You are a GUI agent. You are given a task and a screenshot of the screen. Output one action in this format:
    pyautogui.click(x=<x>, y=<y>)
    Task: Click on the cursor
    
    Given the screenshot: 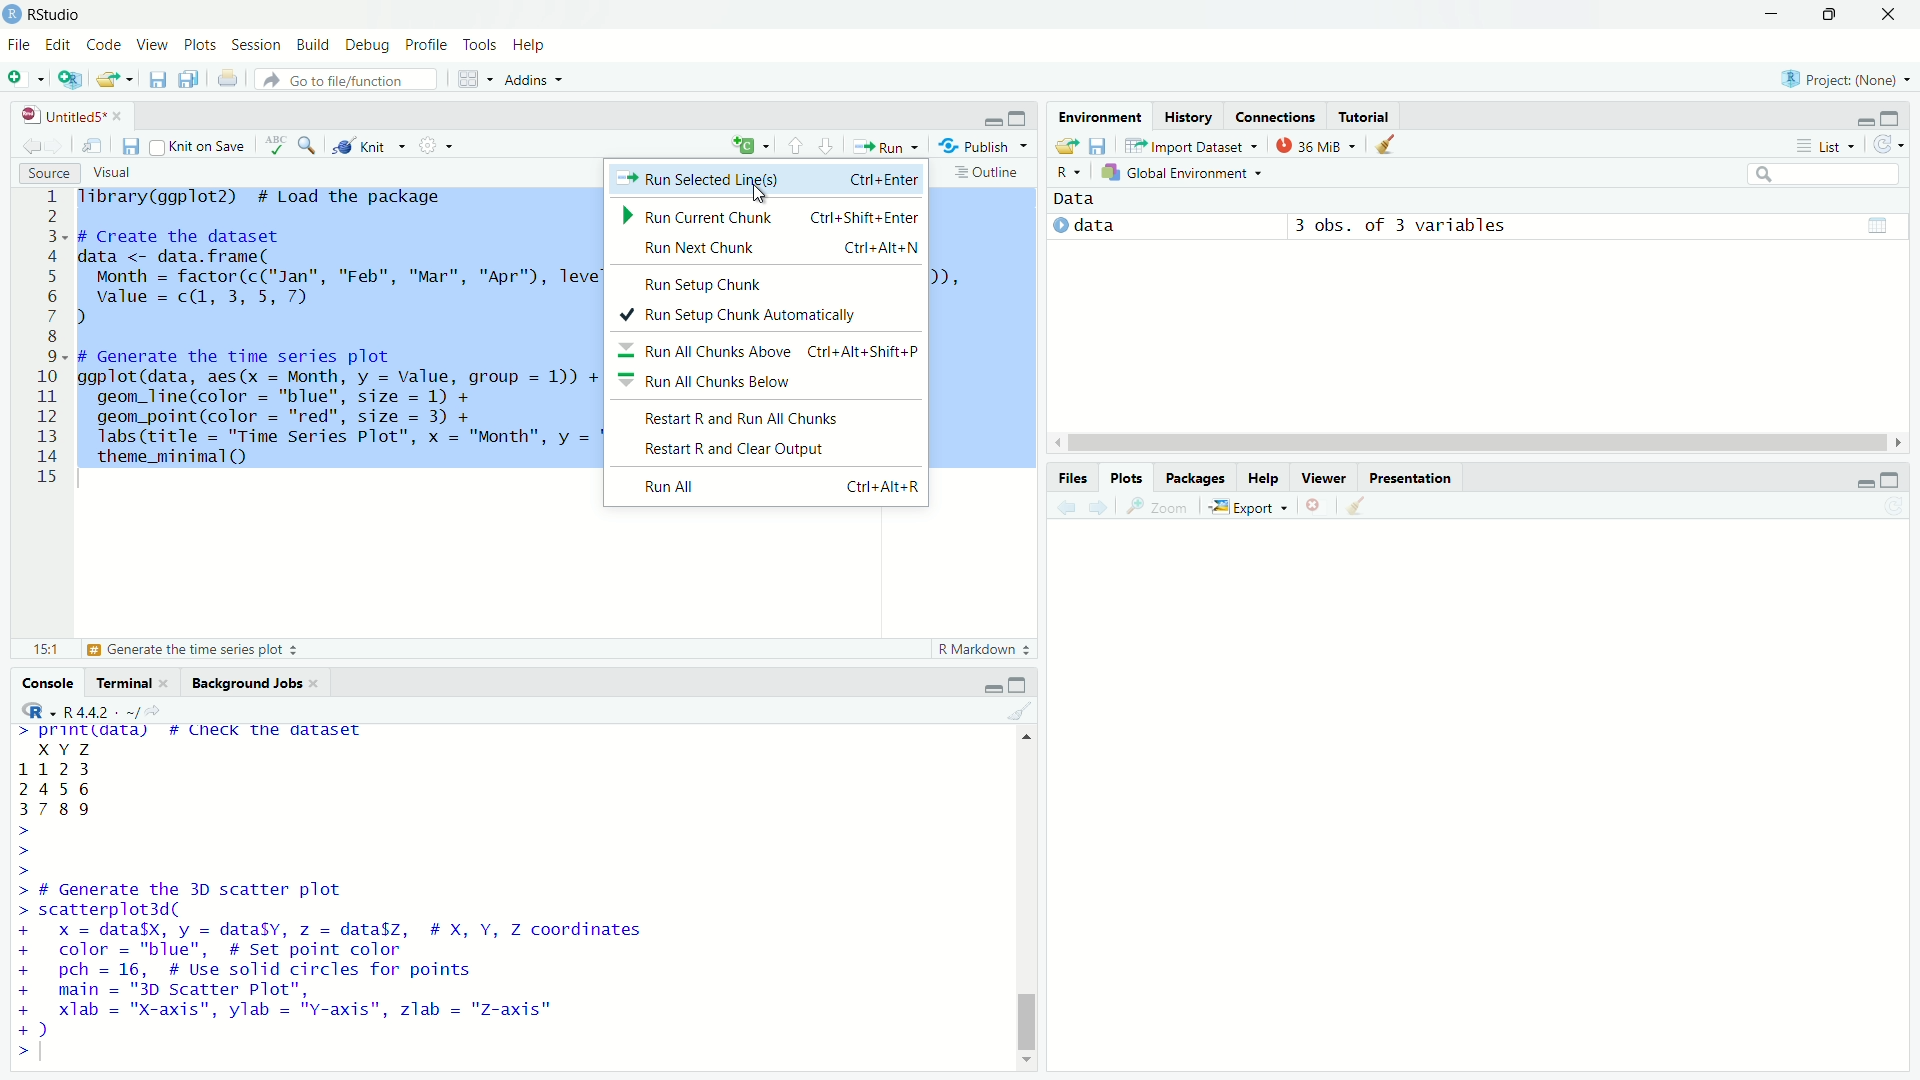 What is the action you would take?
    pyautogui.click(x=756, y=193)
    